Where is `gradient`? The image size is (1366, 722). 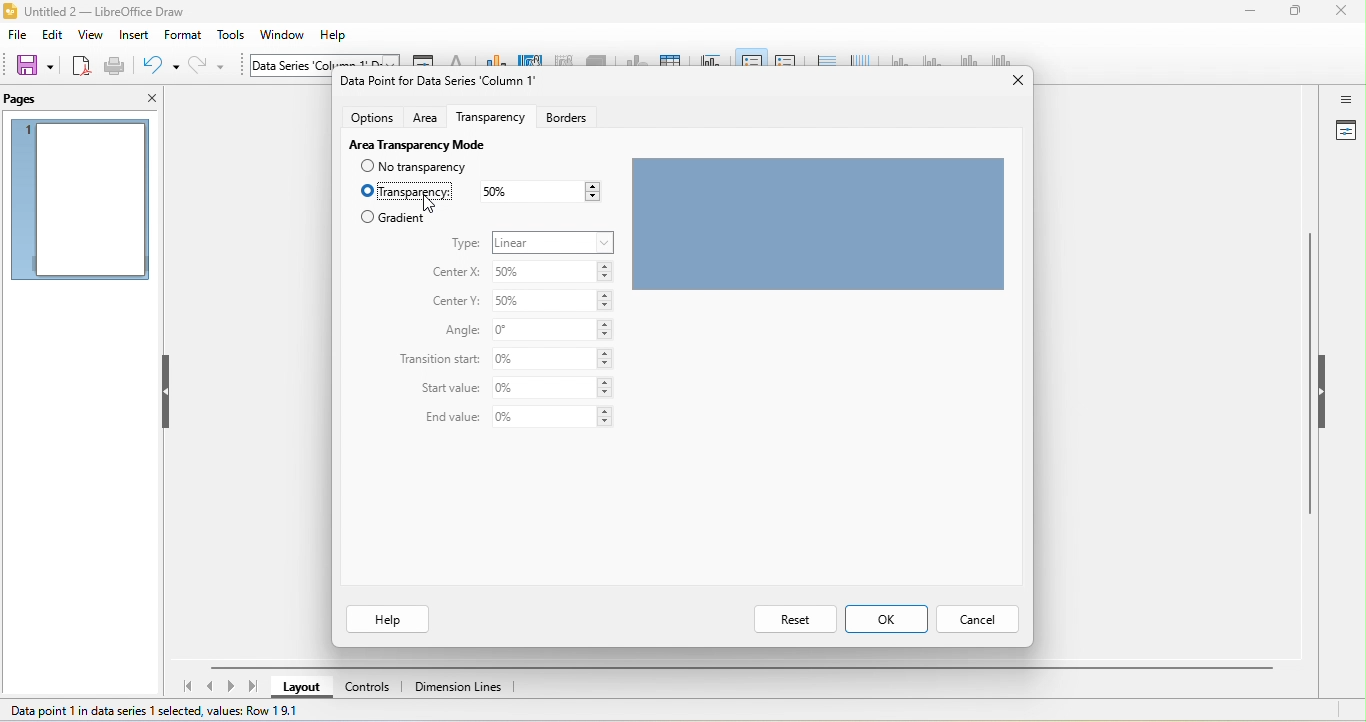 gradient is located at coordinates (404, 220).